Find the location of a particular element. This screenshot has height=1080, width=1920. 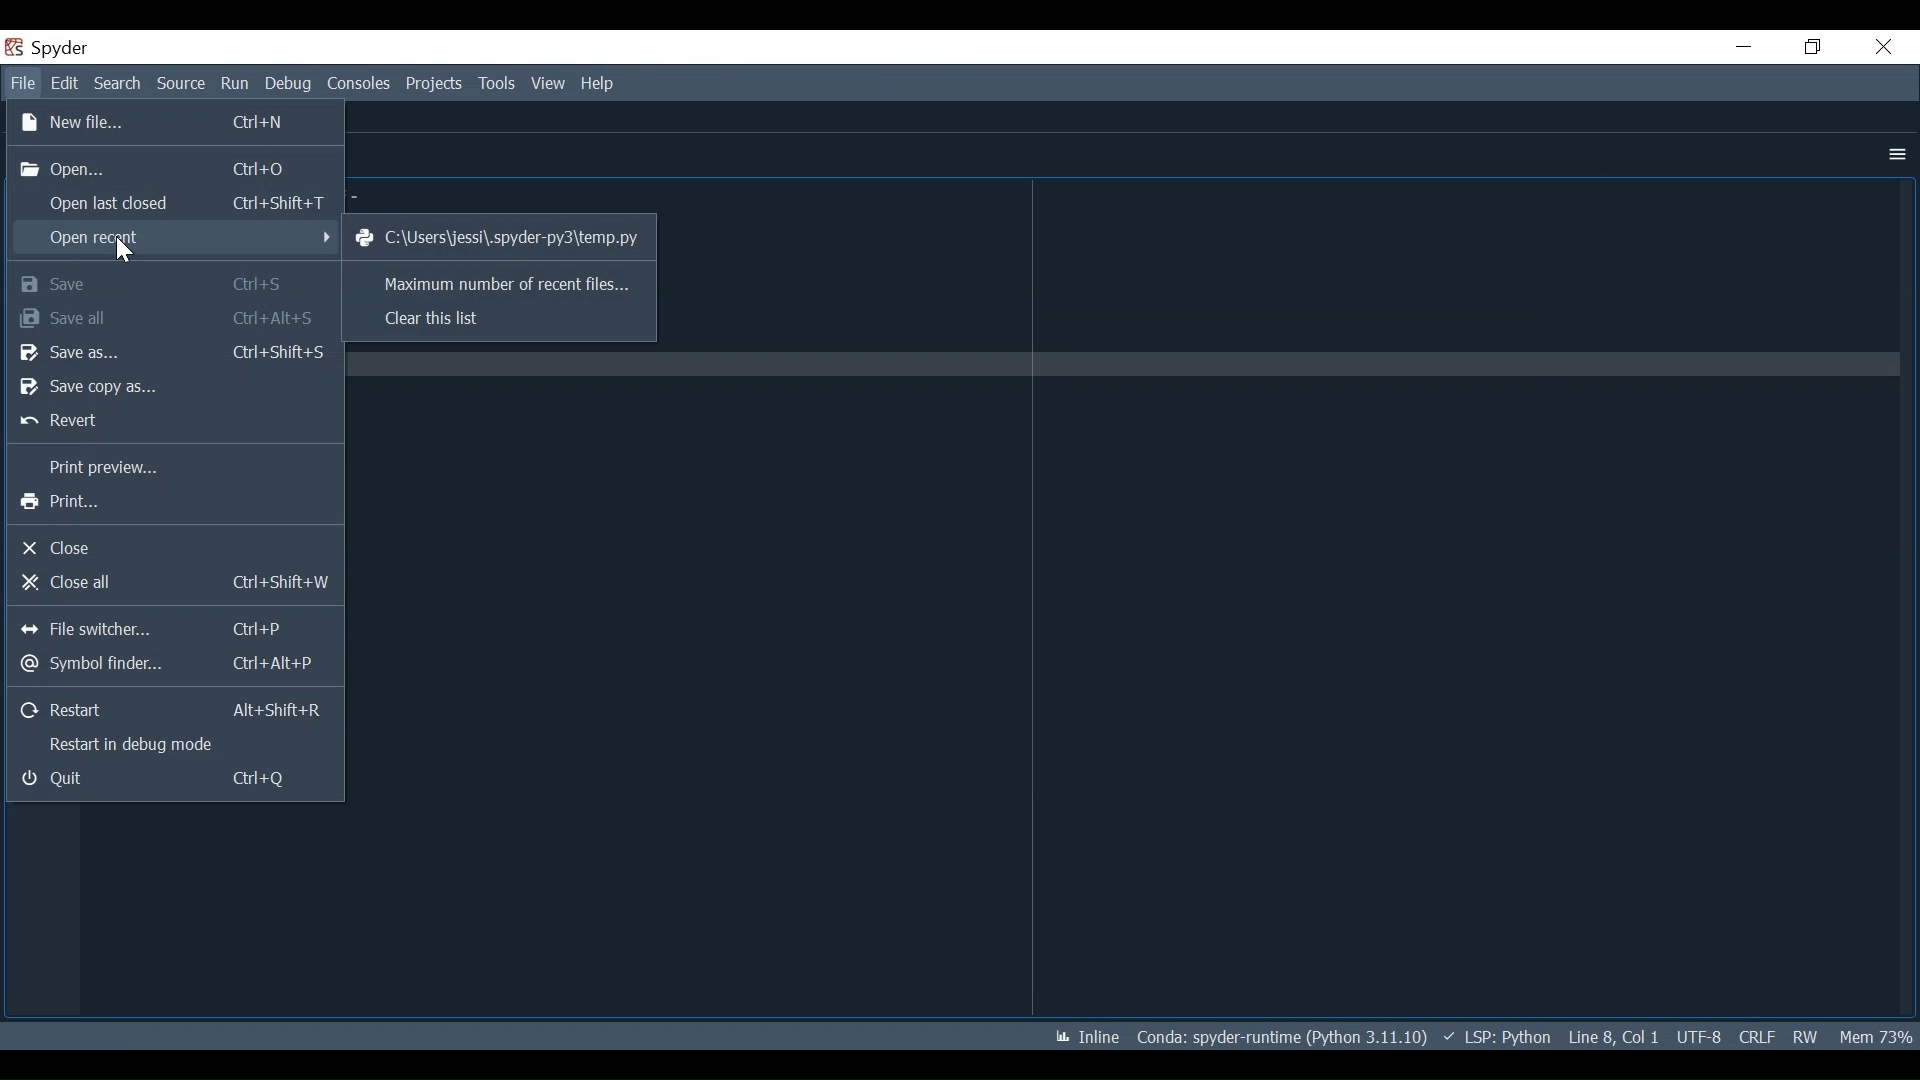

Open is located at coordinates (171, 167).